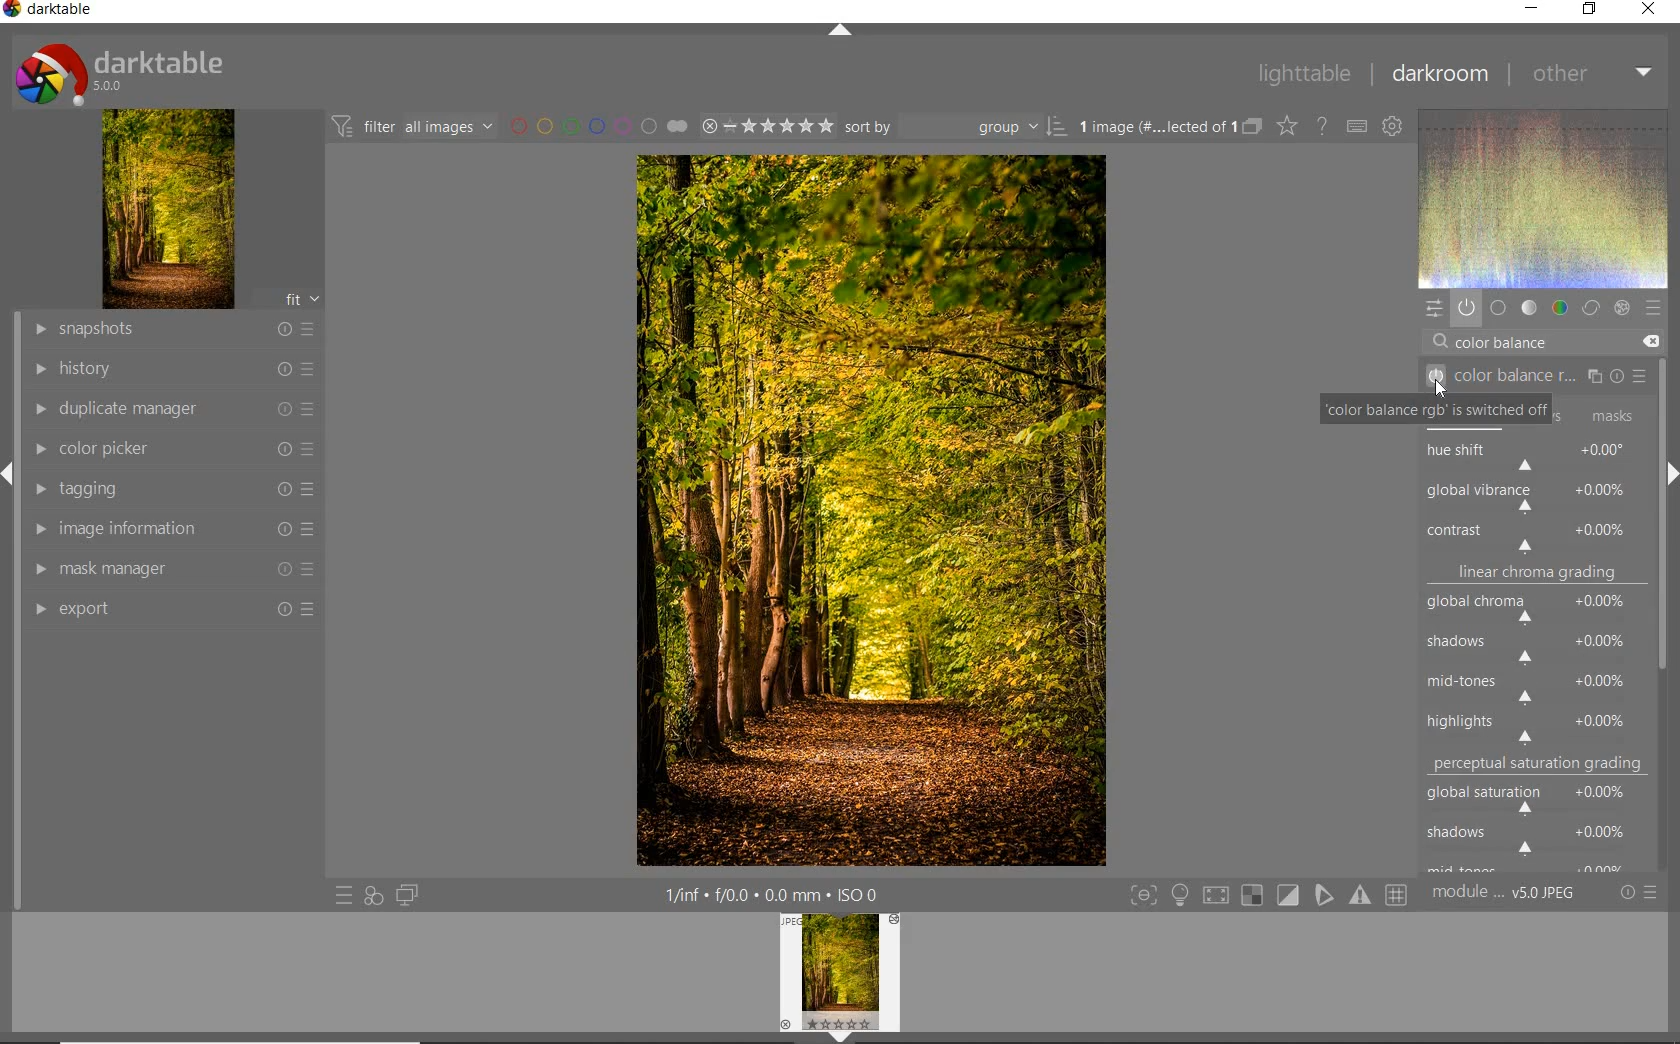  What do you see at coordinates (175, 569) in the screenshot?
I see `mask manager` at bounding box center [175, 569].